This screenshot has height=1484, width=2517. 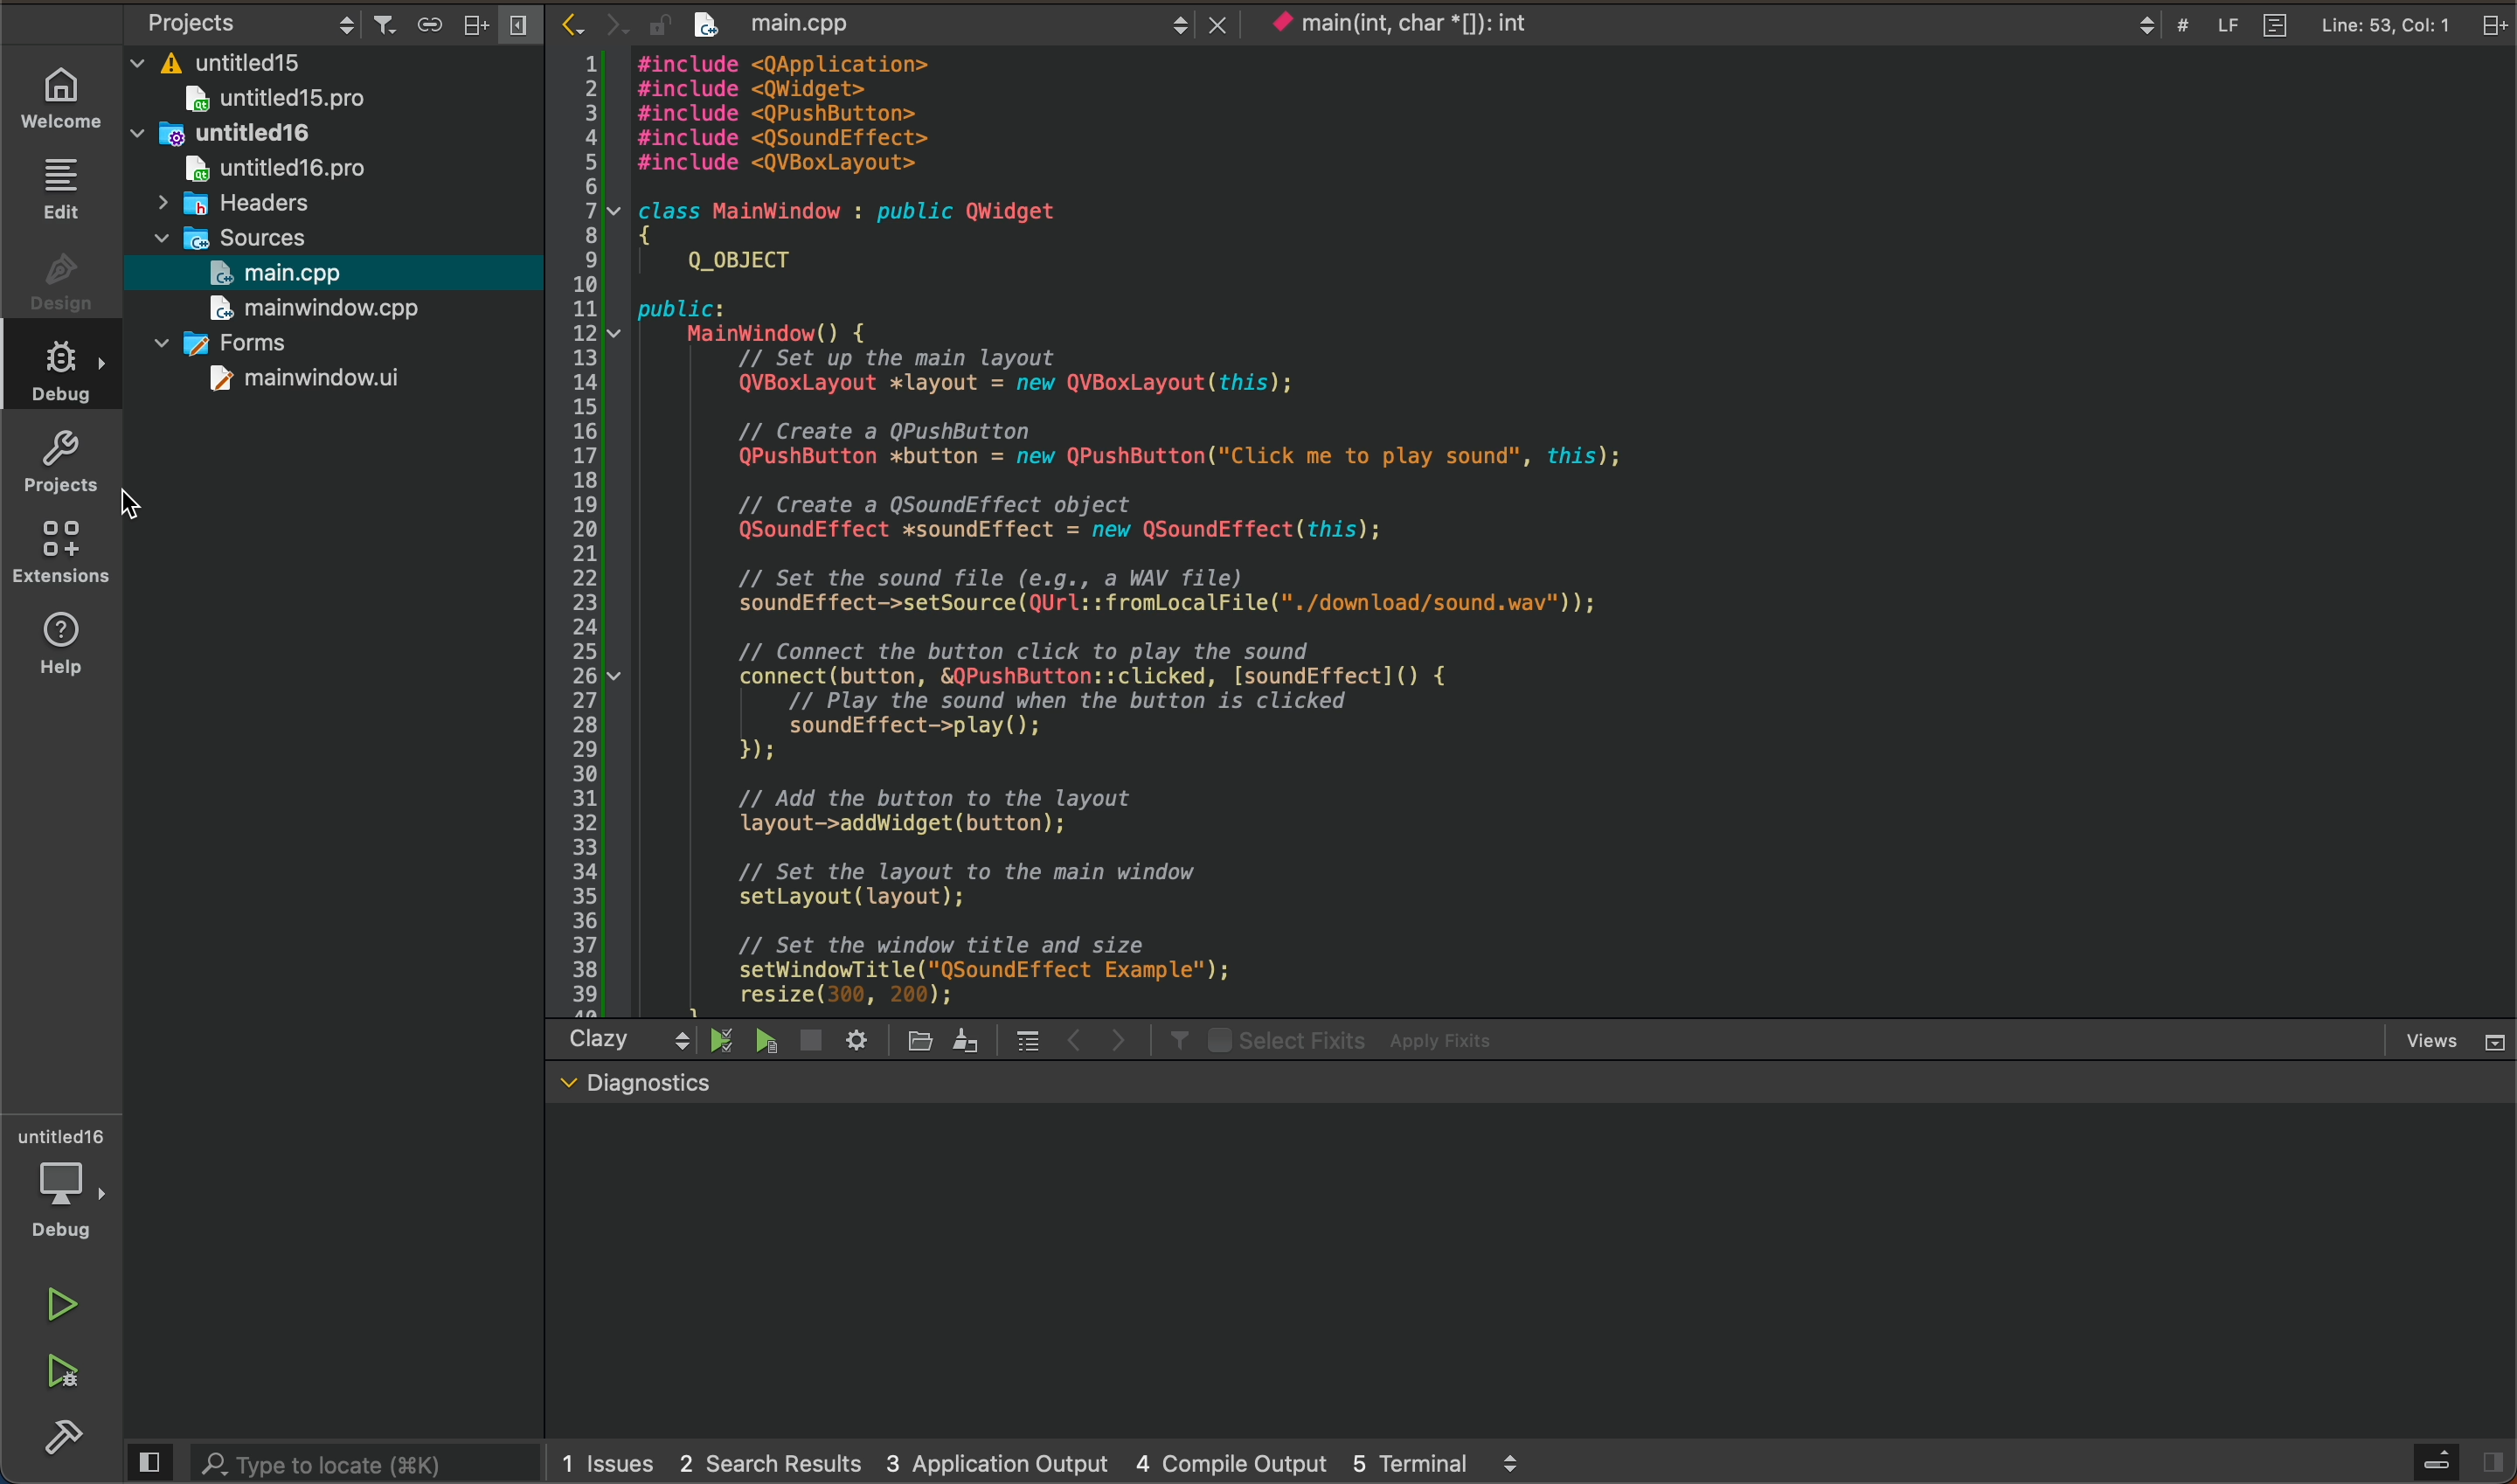 I want to click on numbers, so click(x=584, y=528).